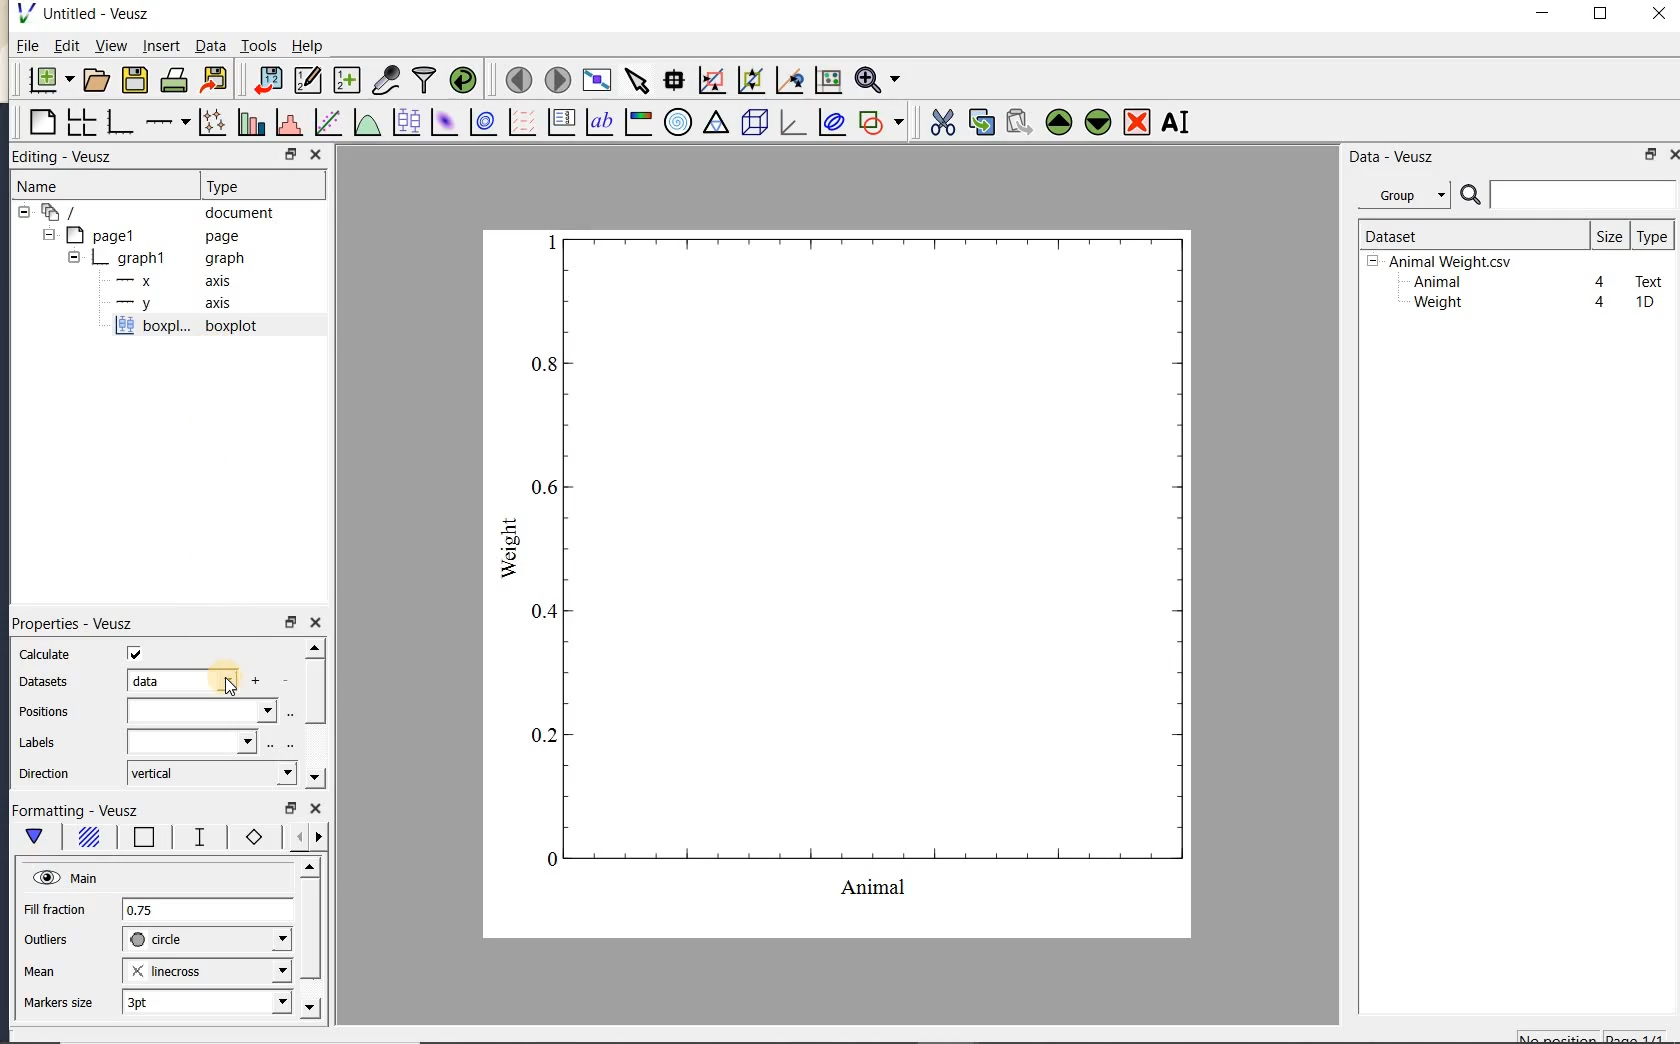 Image resolution: width=1680 pixels, height=1044 pixels. I want to click on data, so click(180, 680).